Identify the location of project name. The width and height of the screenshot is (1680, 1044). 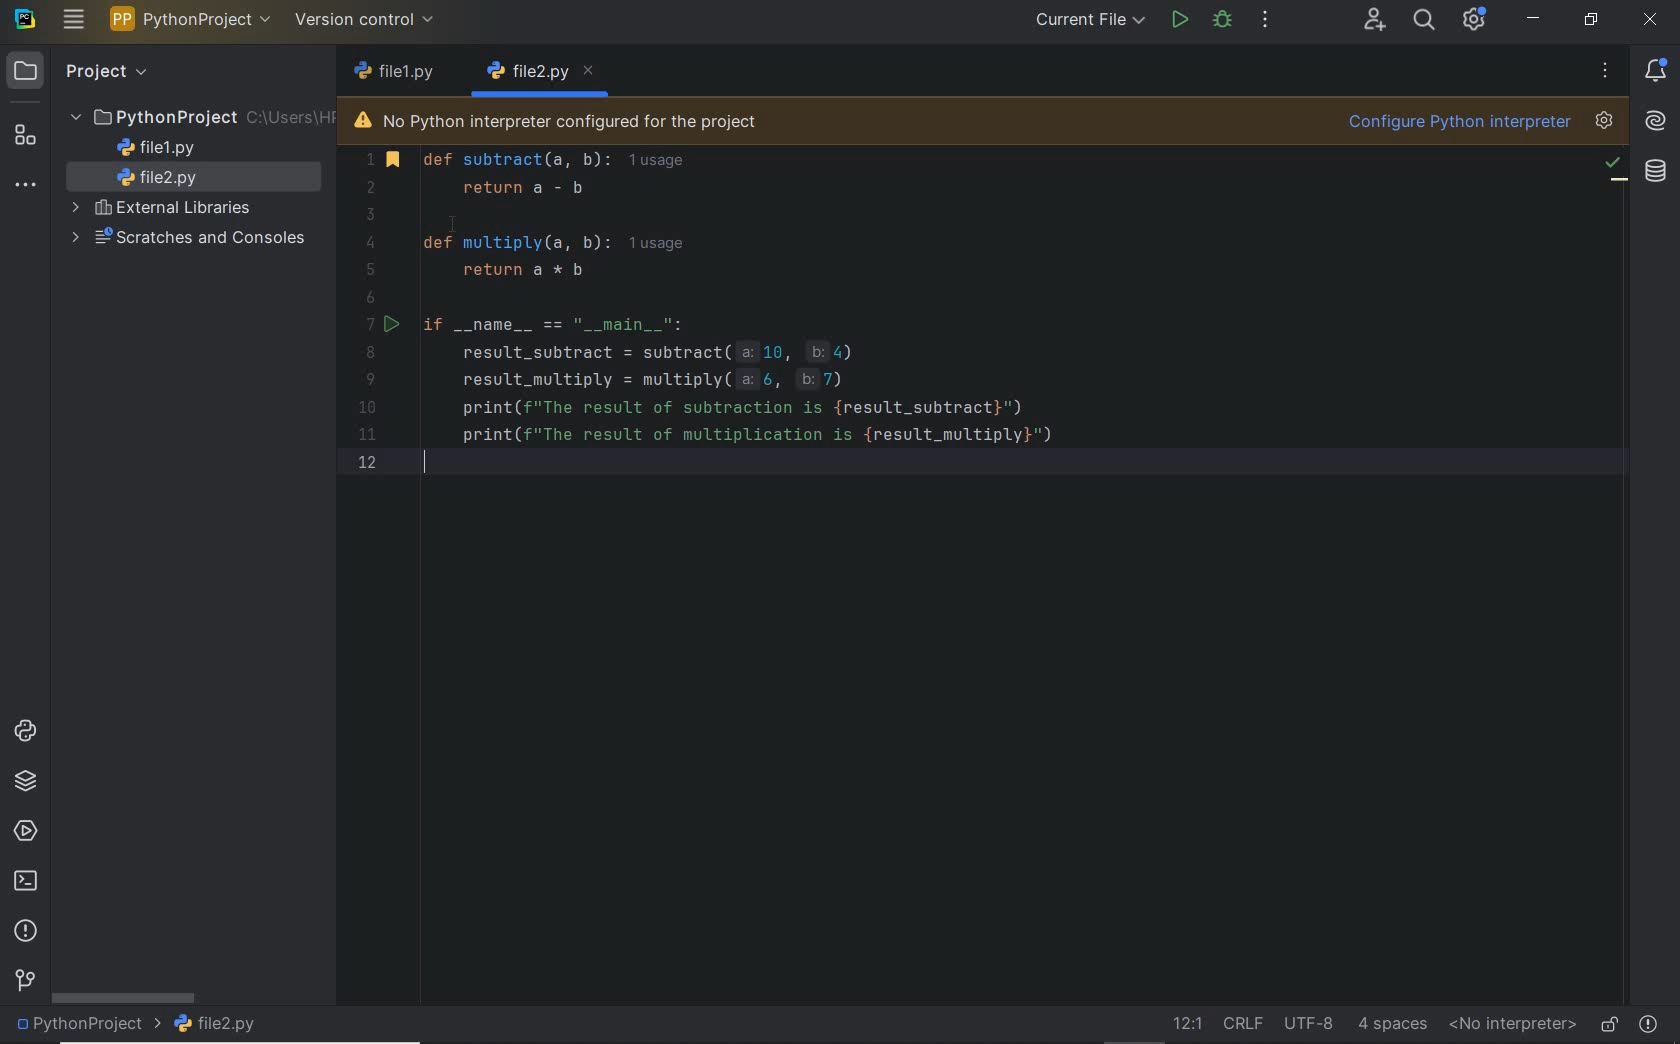
(85, 1027).